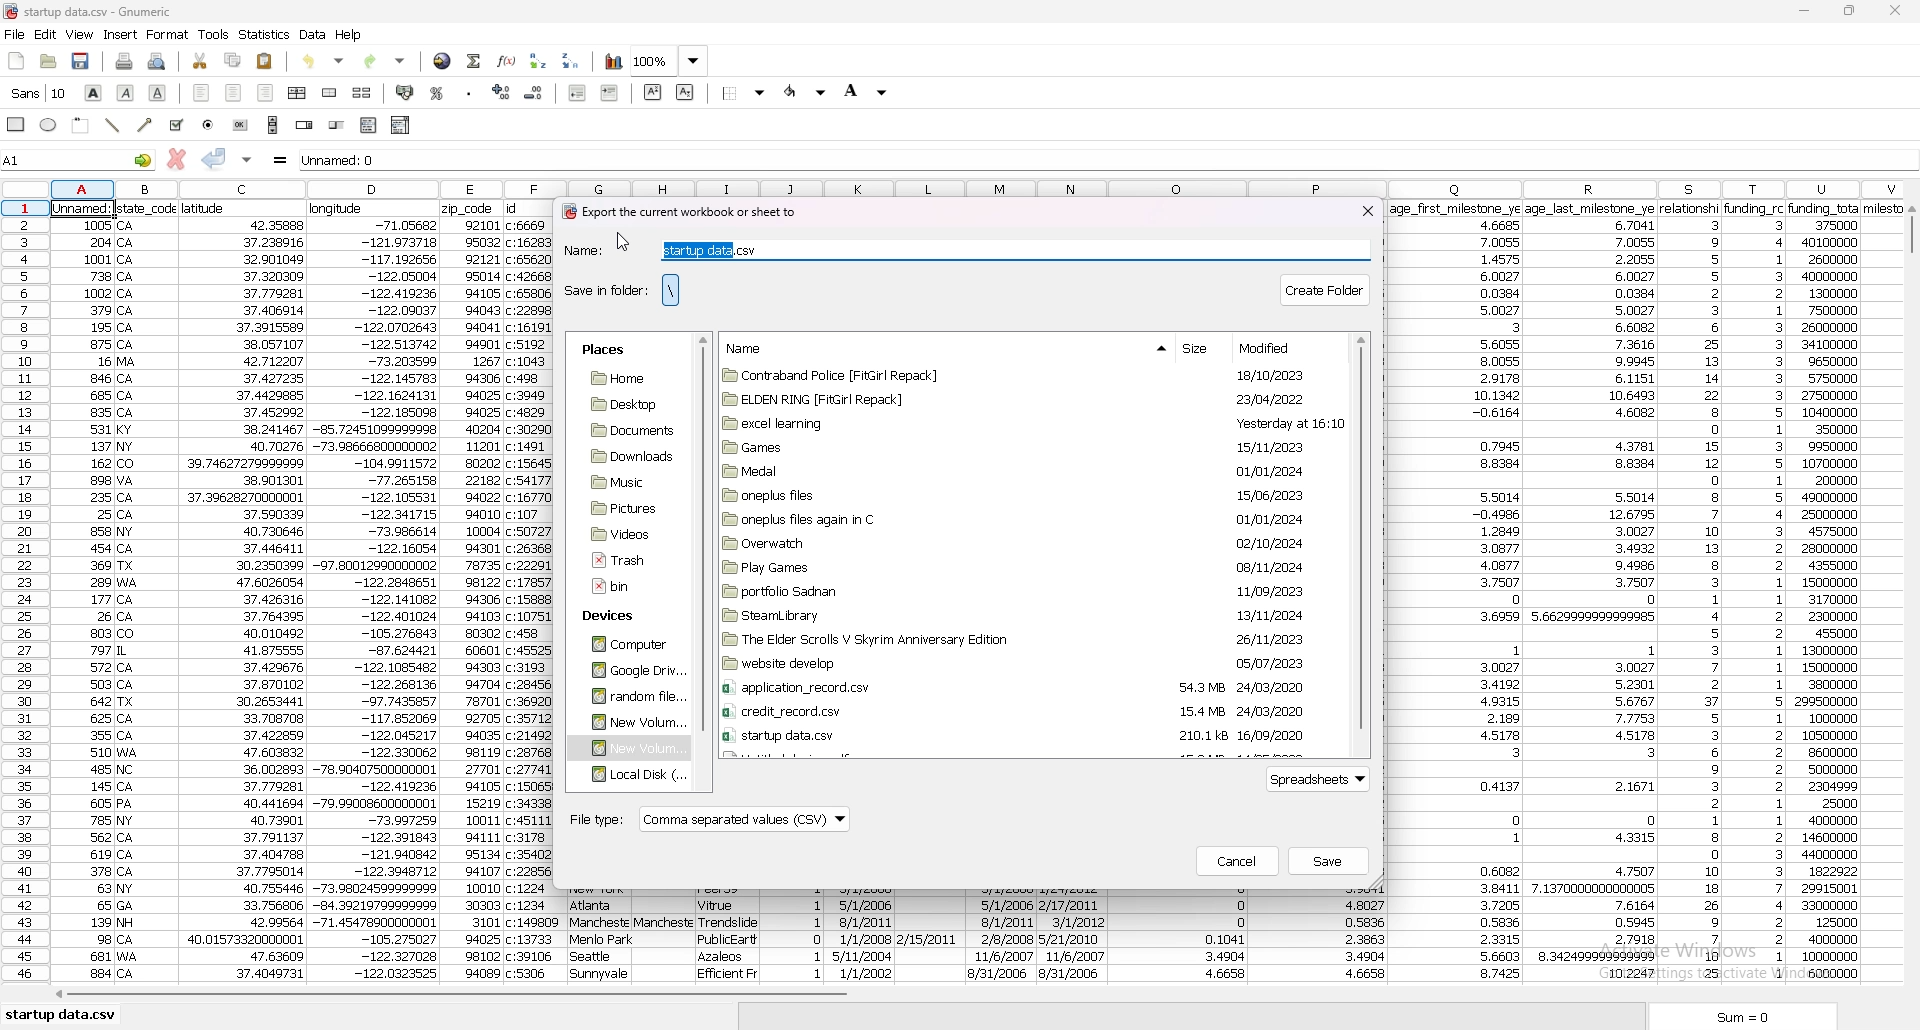 The image size is (1920, 1030). Describe the element at coordinates (80, 34) in the screenshot. I see `view` at that location.